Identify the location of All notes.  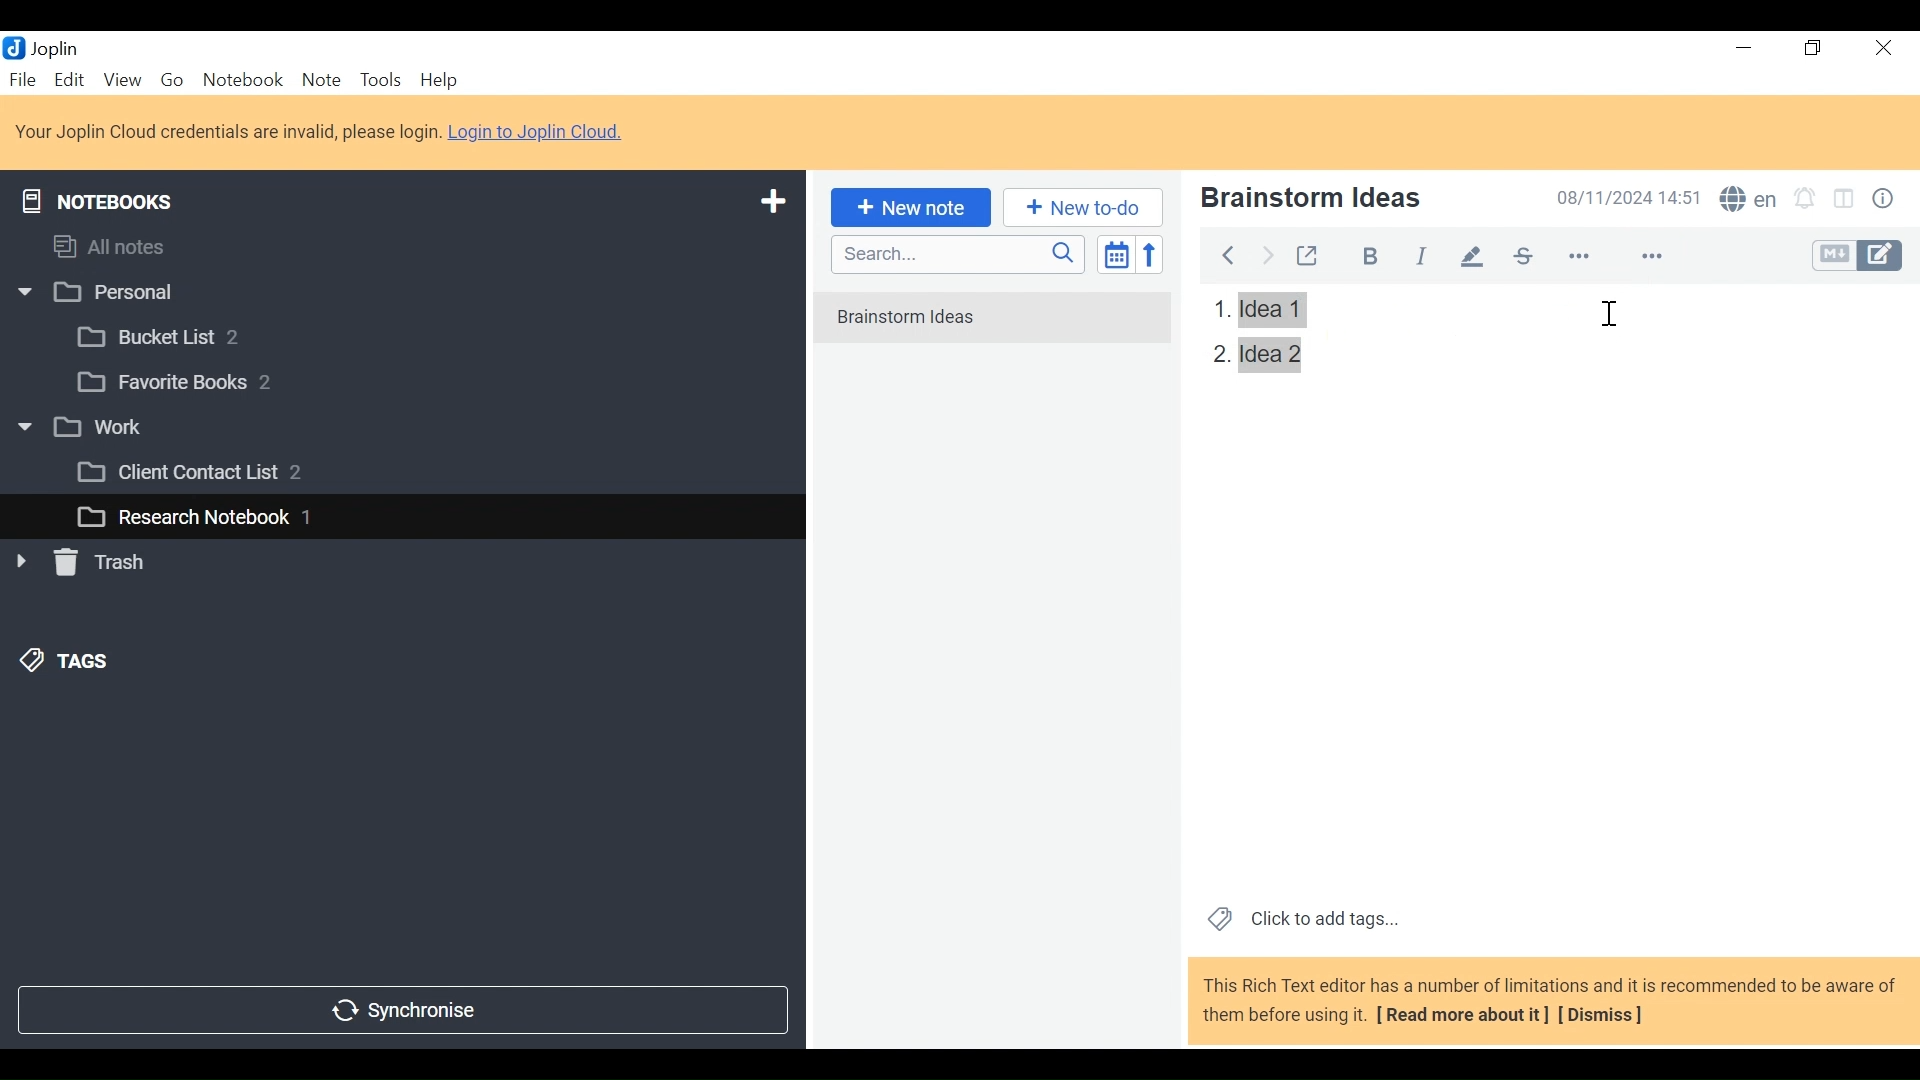
(128, 243).